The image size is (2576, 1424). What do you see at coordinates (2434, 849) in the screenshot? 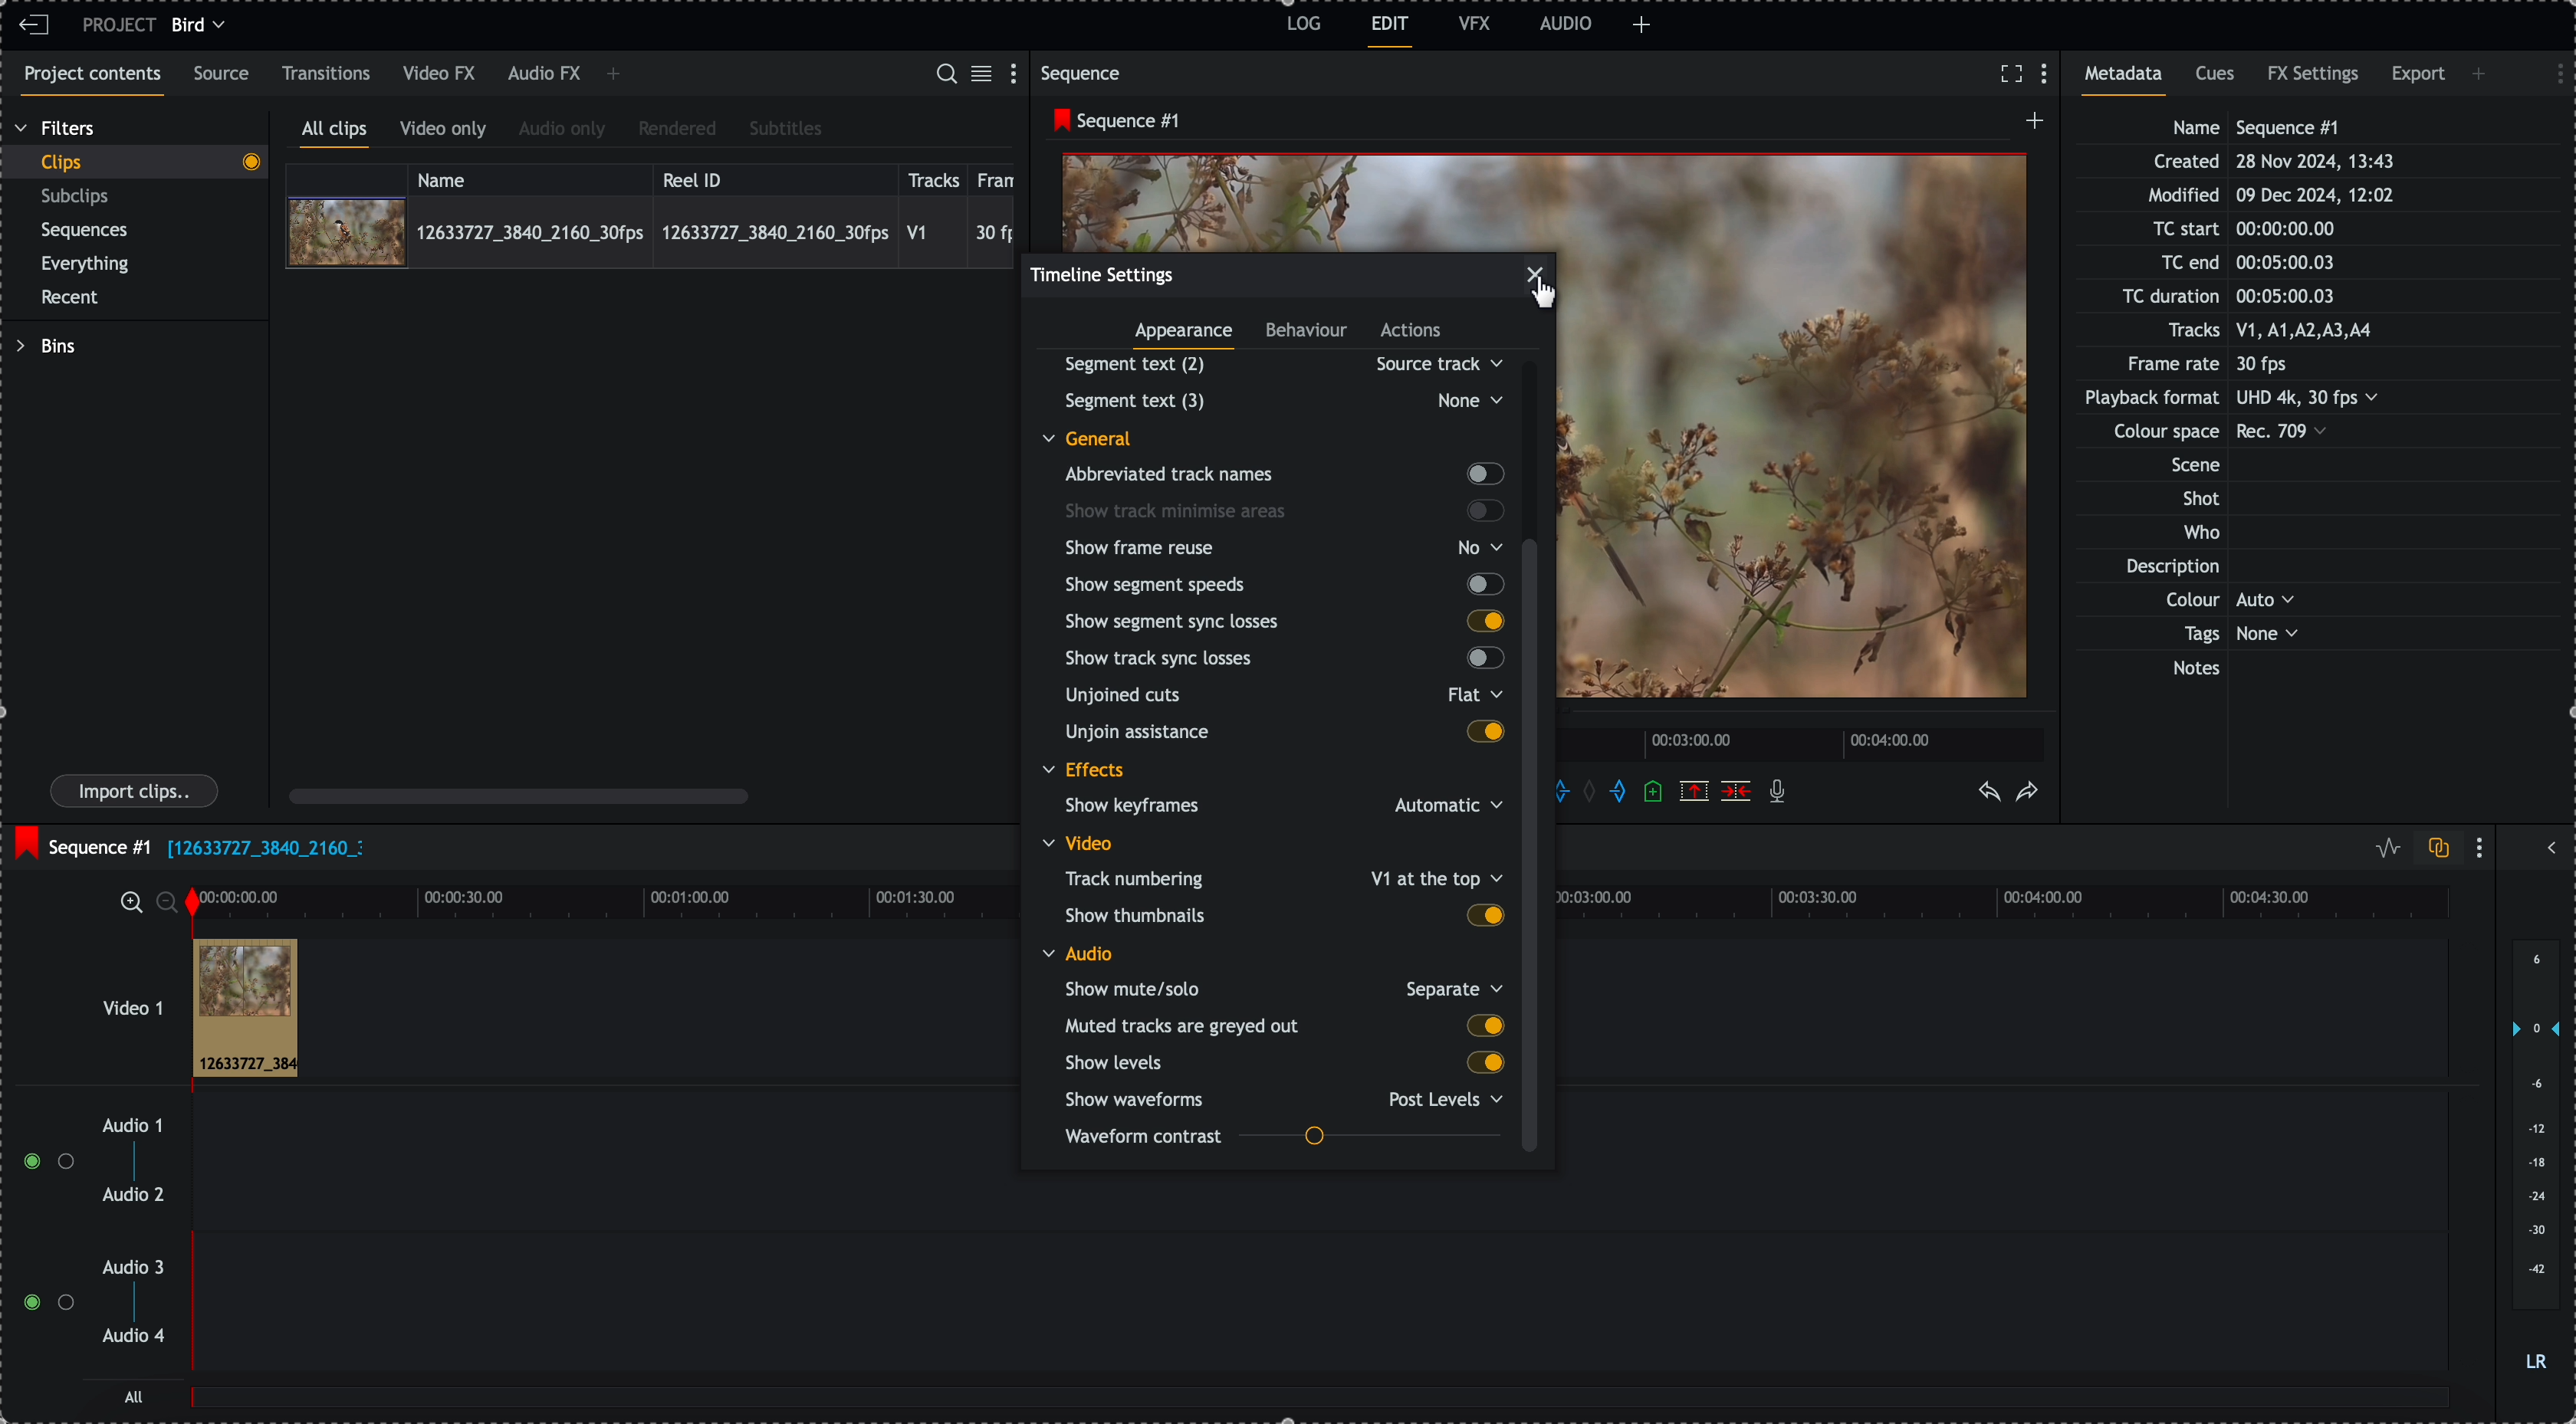
I see `toggle auto track sync` at bounding box center [2434, 849].